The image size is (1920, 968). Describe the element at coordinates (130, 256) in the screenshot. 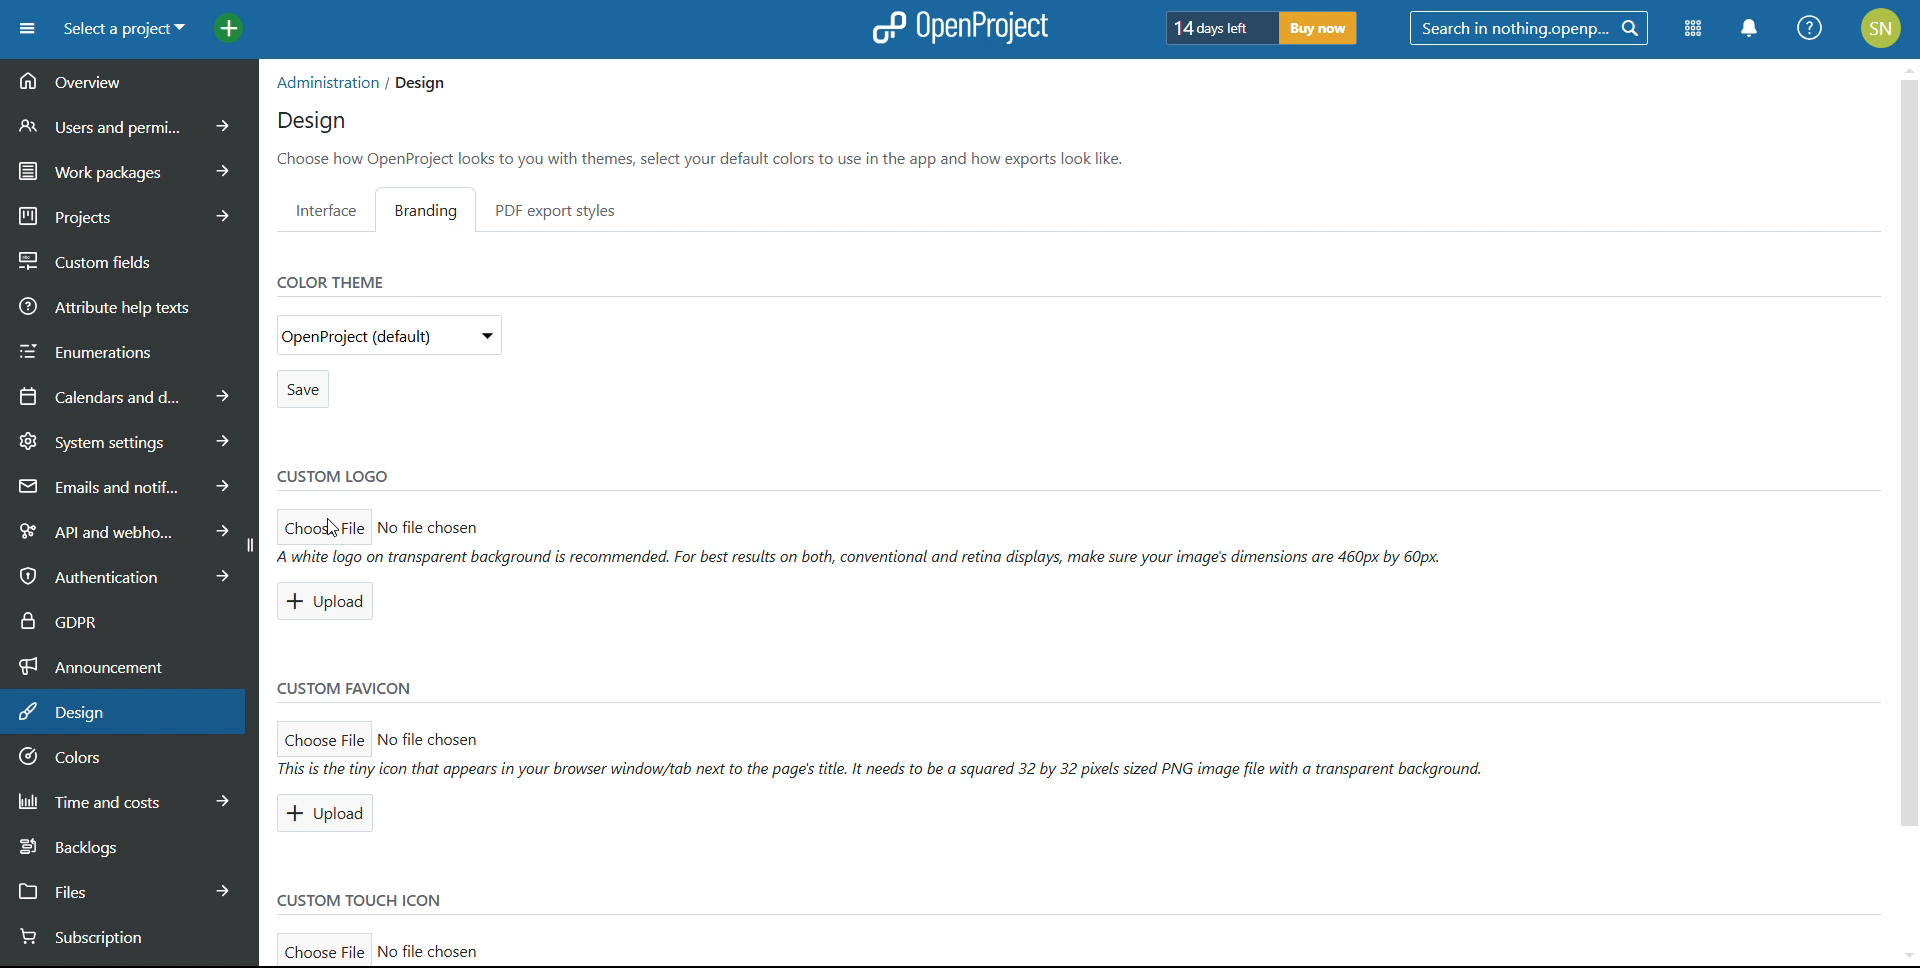

I see `custom fields` at that location.